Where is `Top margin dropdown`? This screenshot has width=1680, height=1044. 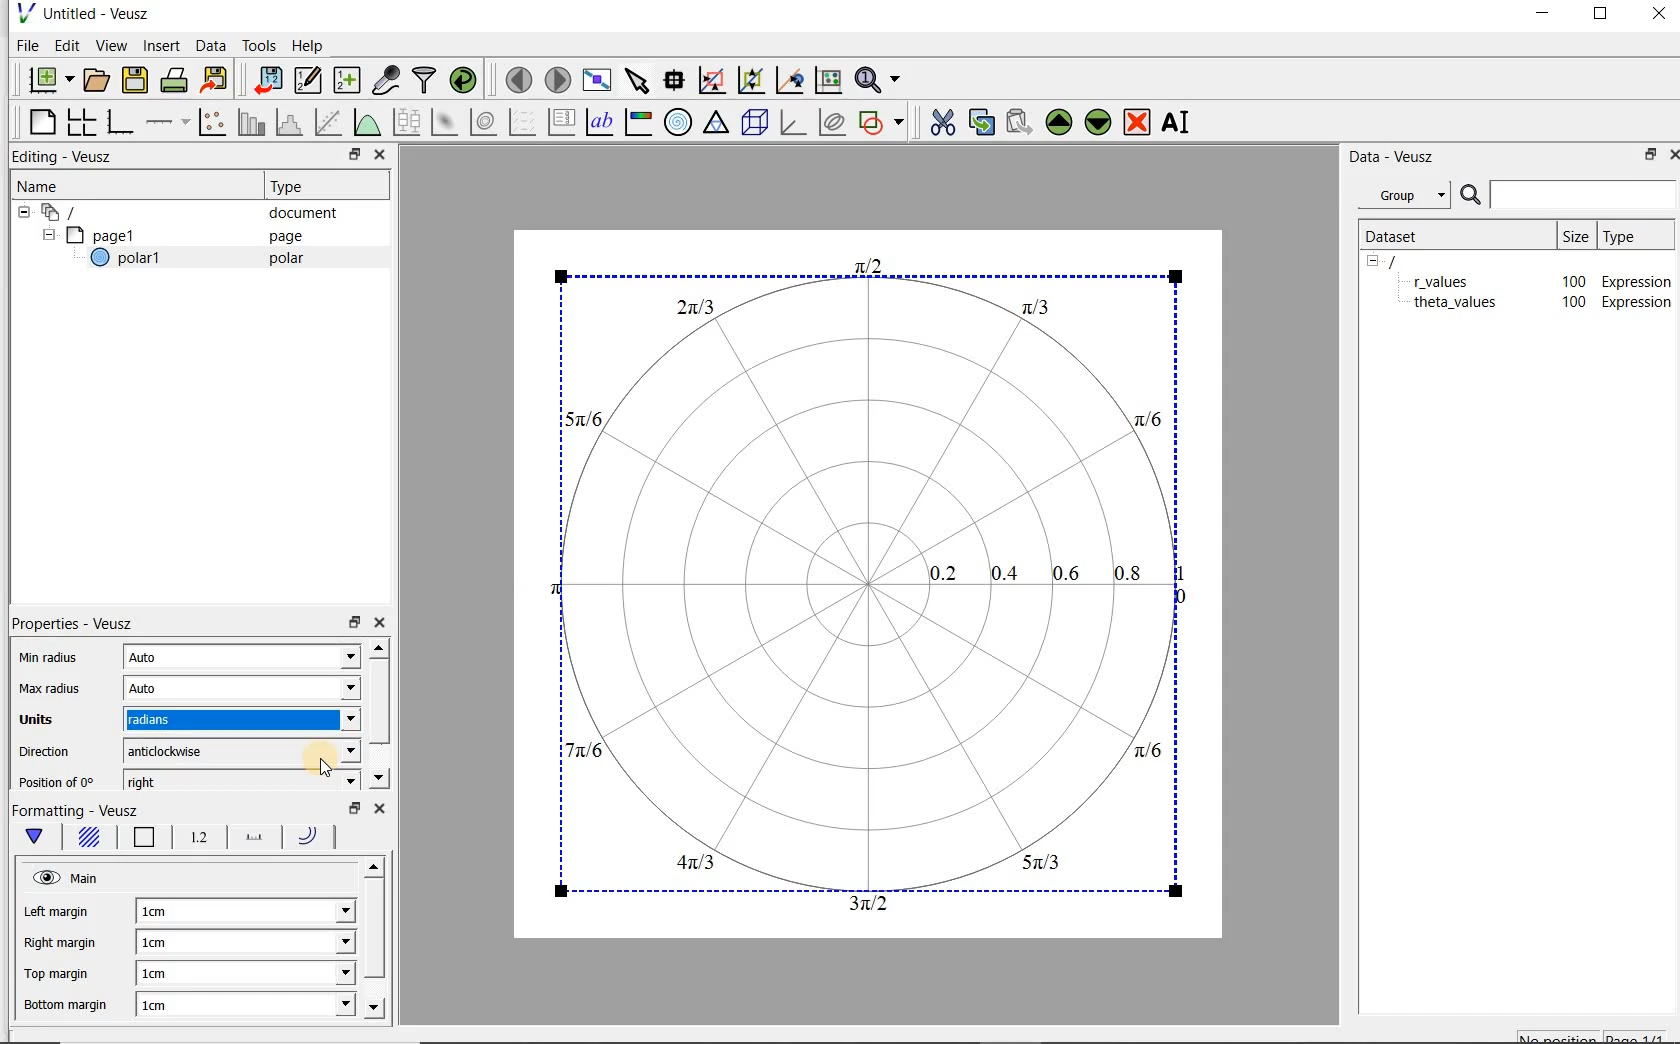
Top margin dropdown is located at coordinates (323, 974).